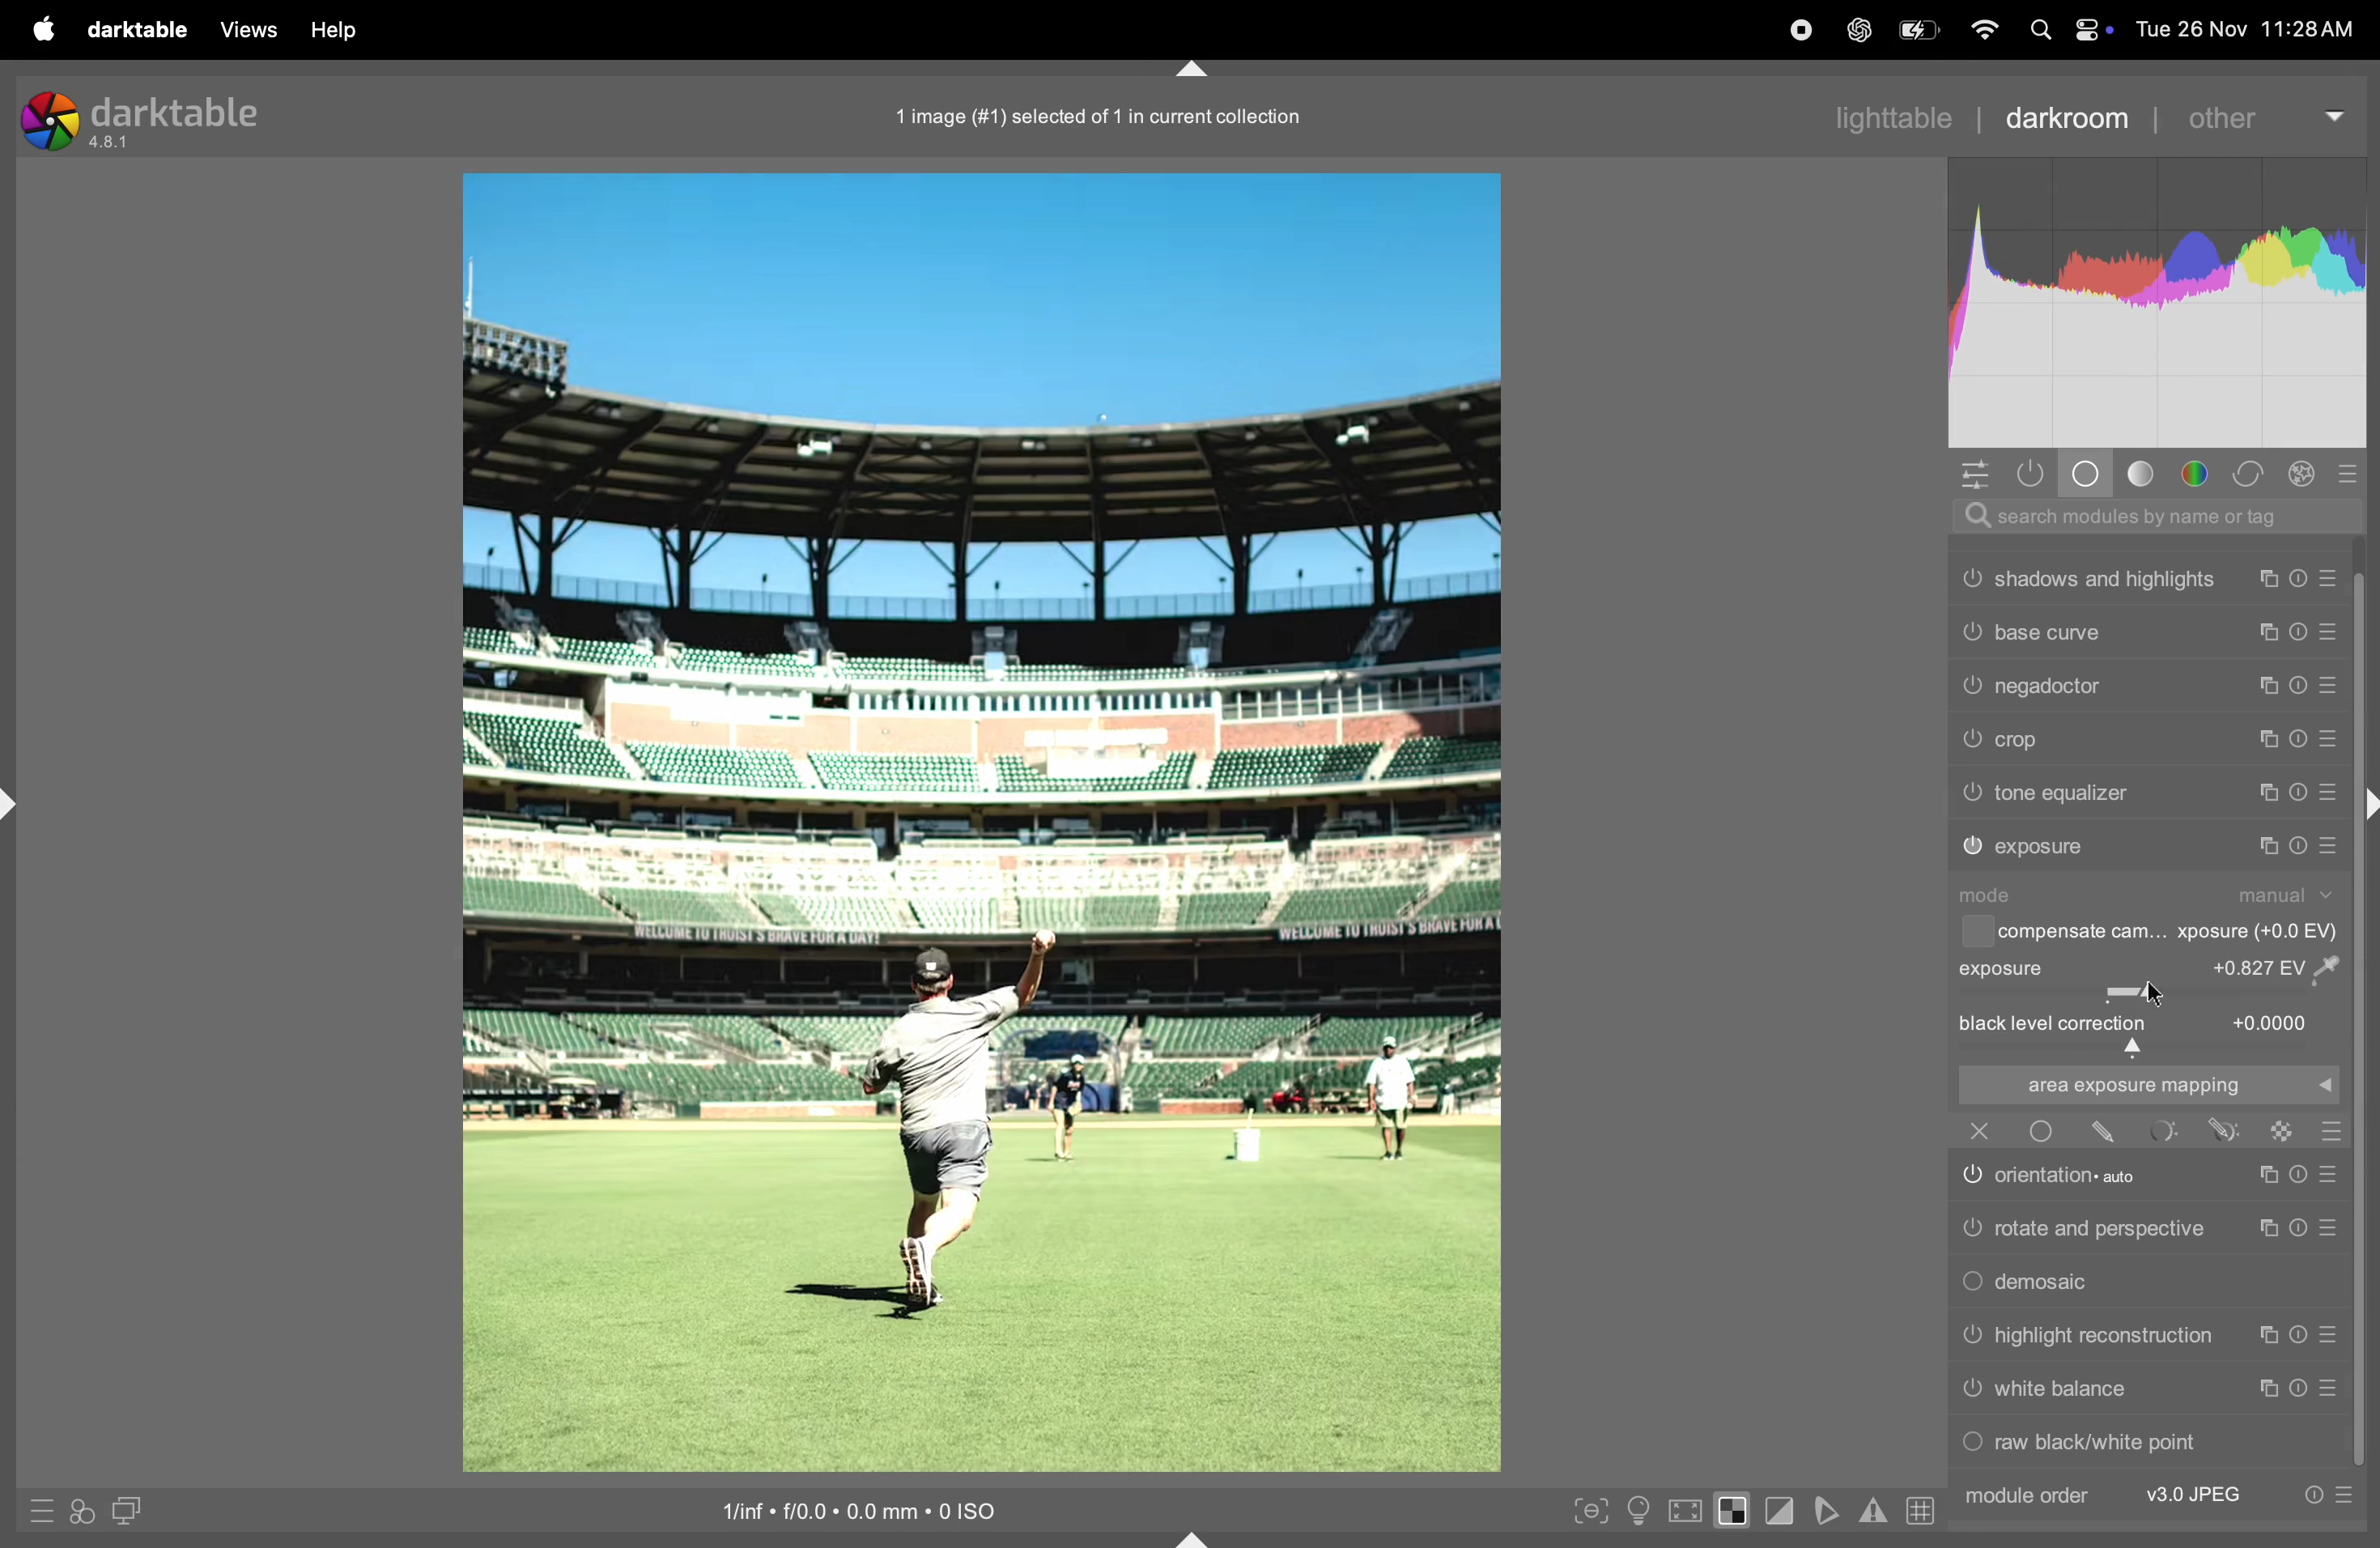  I want to click on copy, so click(2272, 738).